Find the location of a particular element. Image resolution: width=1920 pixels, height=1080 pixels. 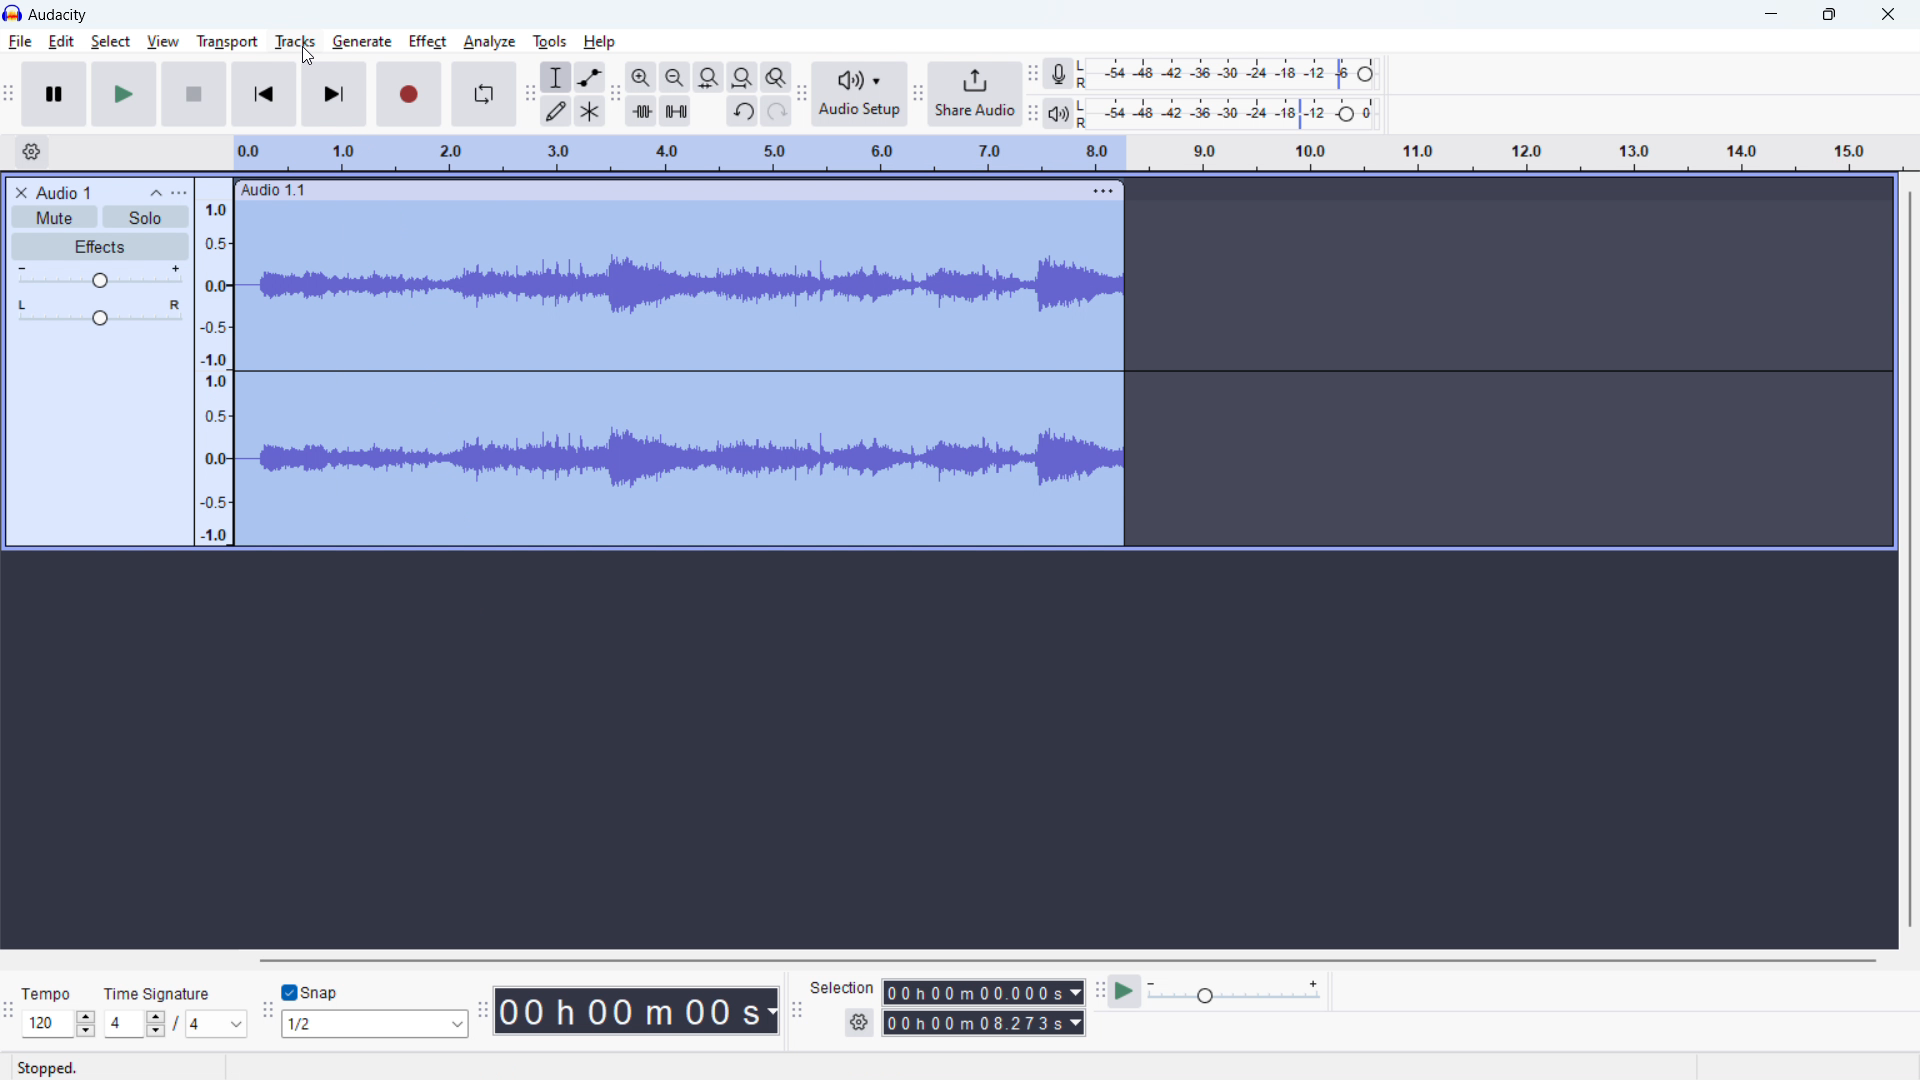

playback speed is located at coordinates (1235, 992).